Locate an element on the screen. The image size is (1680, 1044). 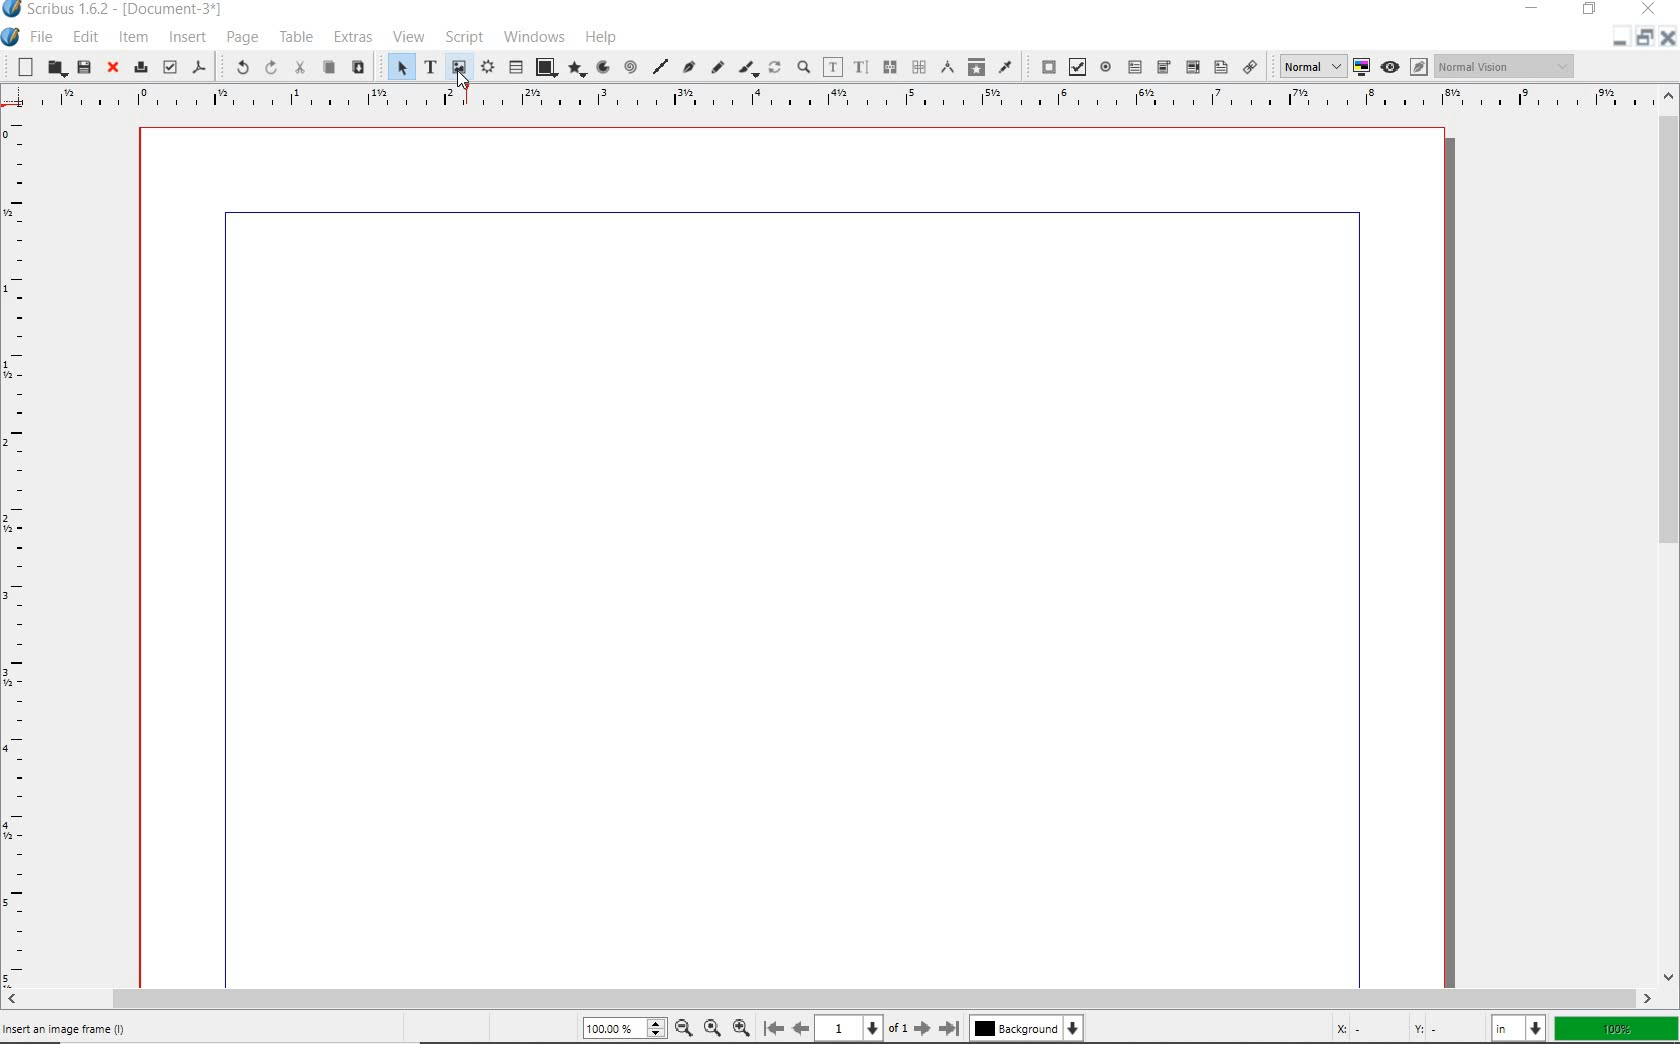
Scribus 1.6.2 is located at coordinates (117, 10).